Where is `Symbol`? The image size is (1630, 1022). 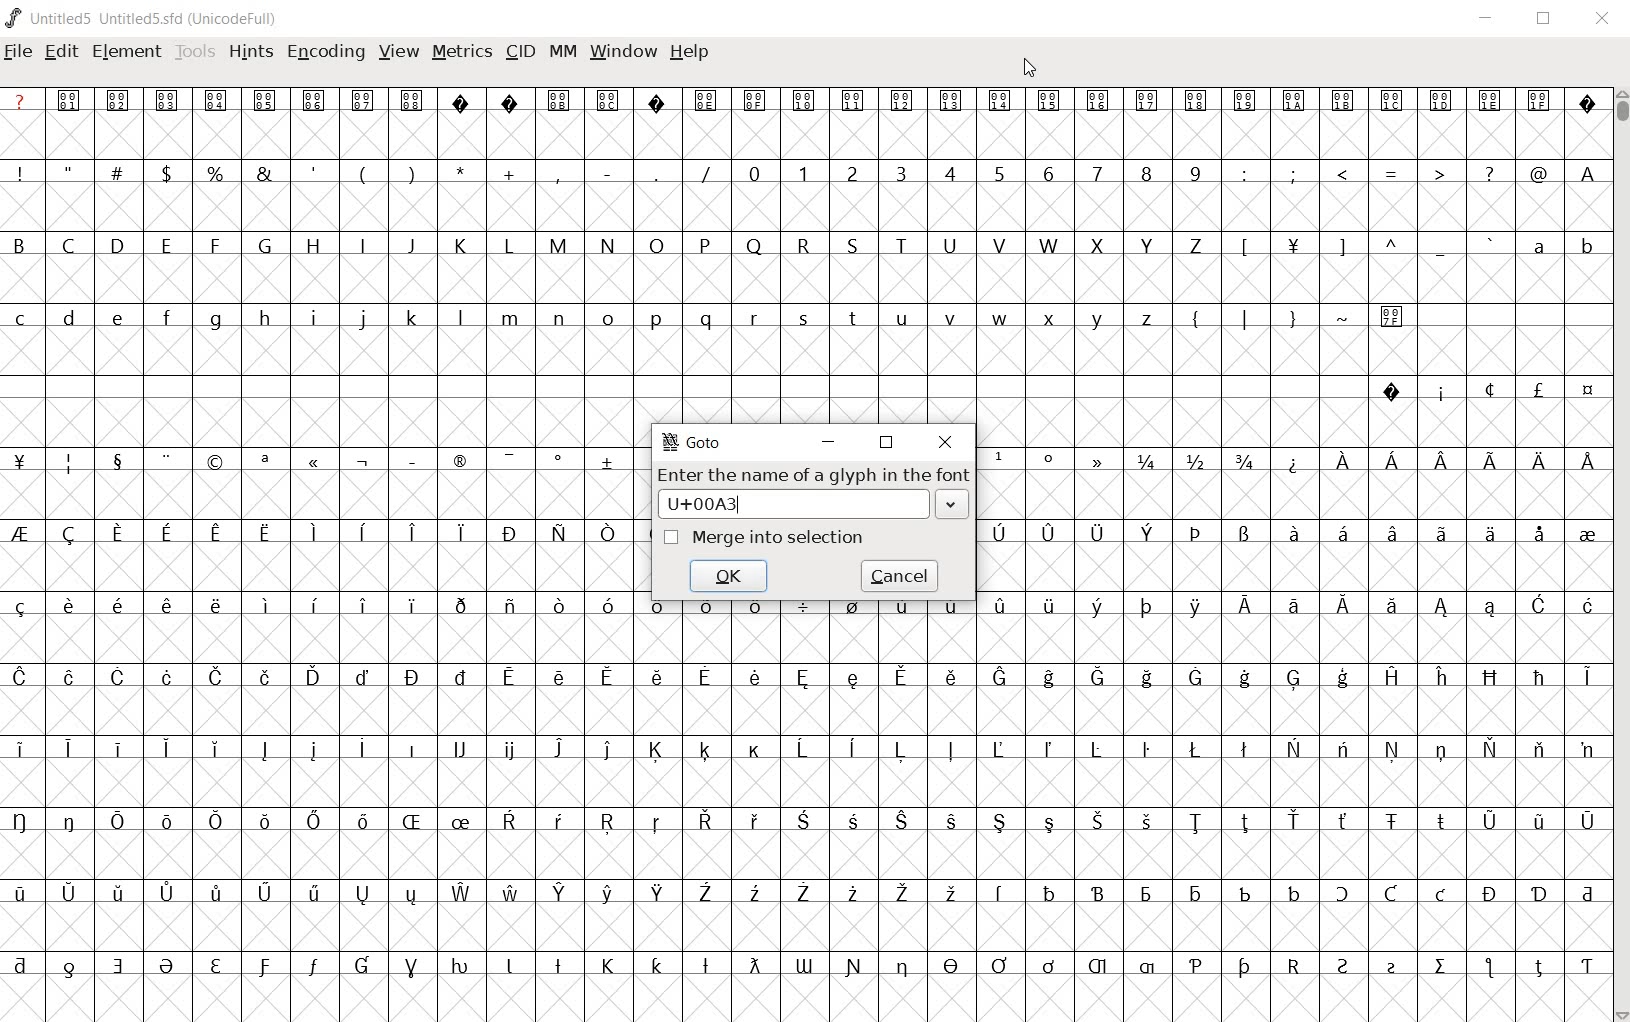
Symbol is located at coordinates (166, 535).